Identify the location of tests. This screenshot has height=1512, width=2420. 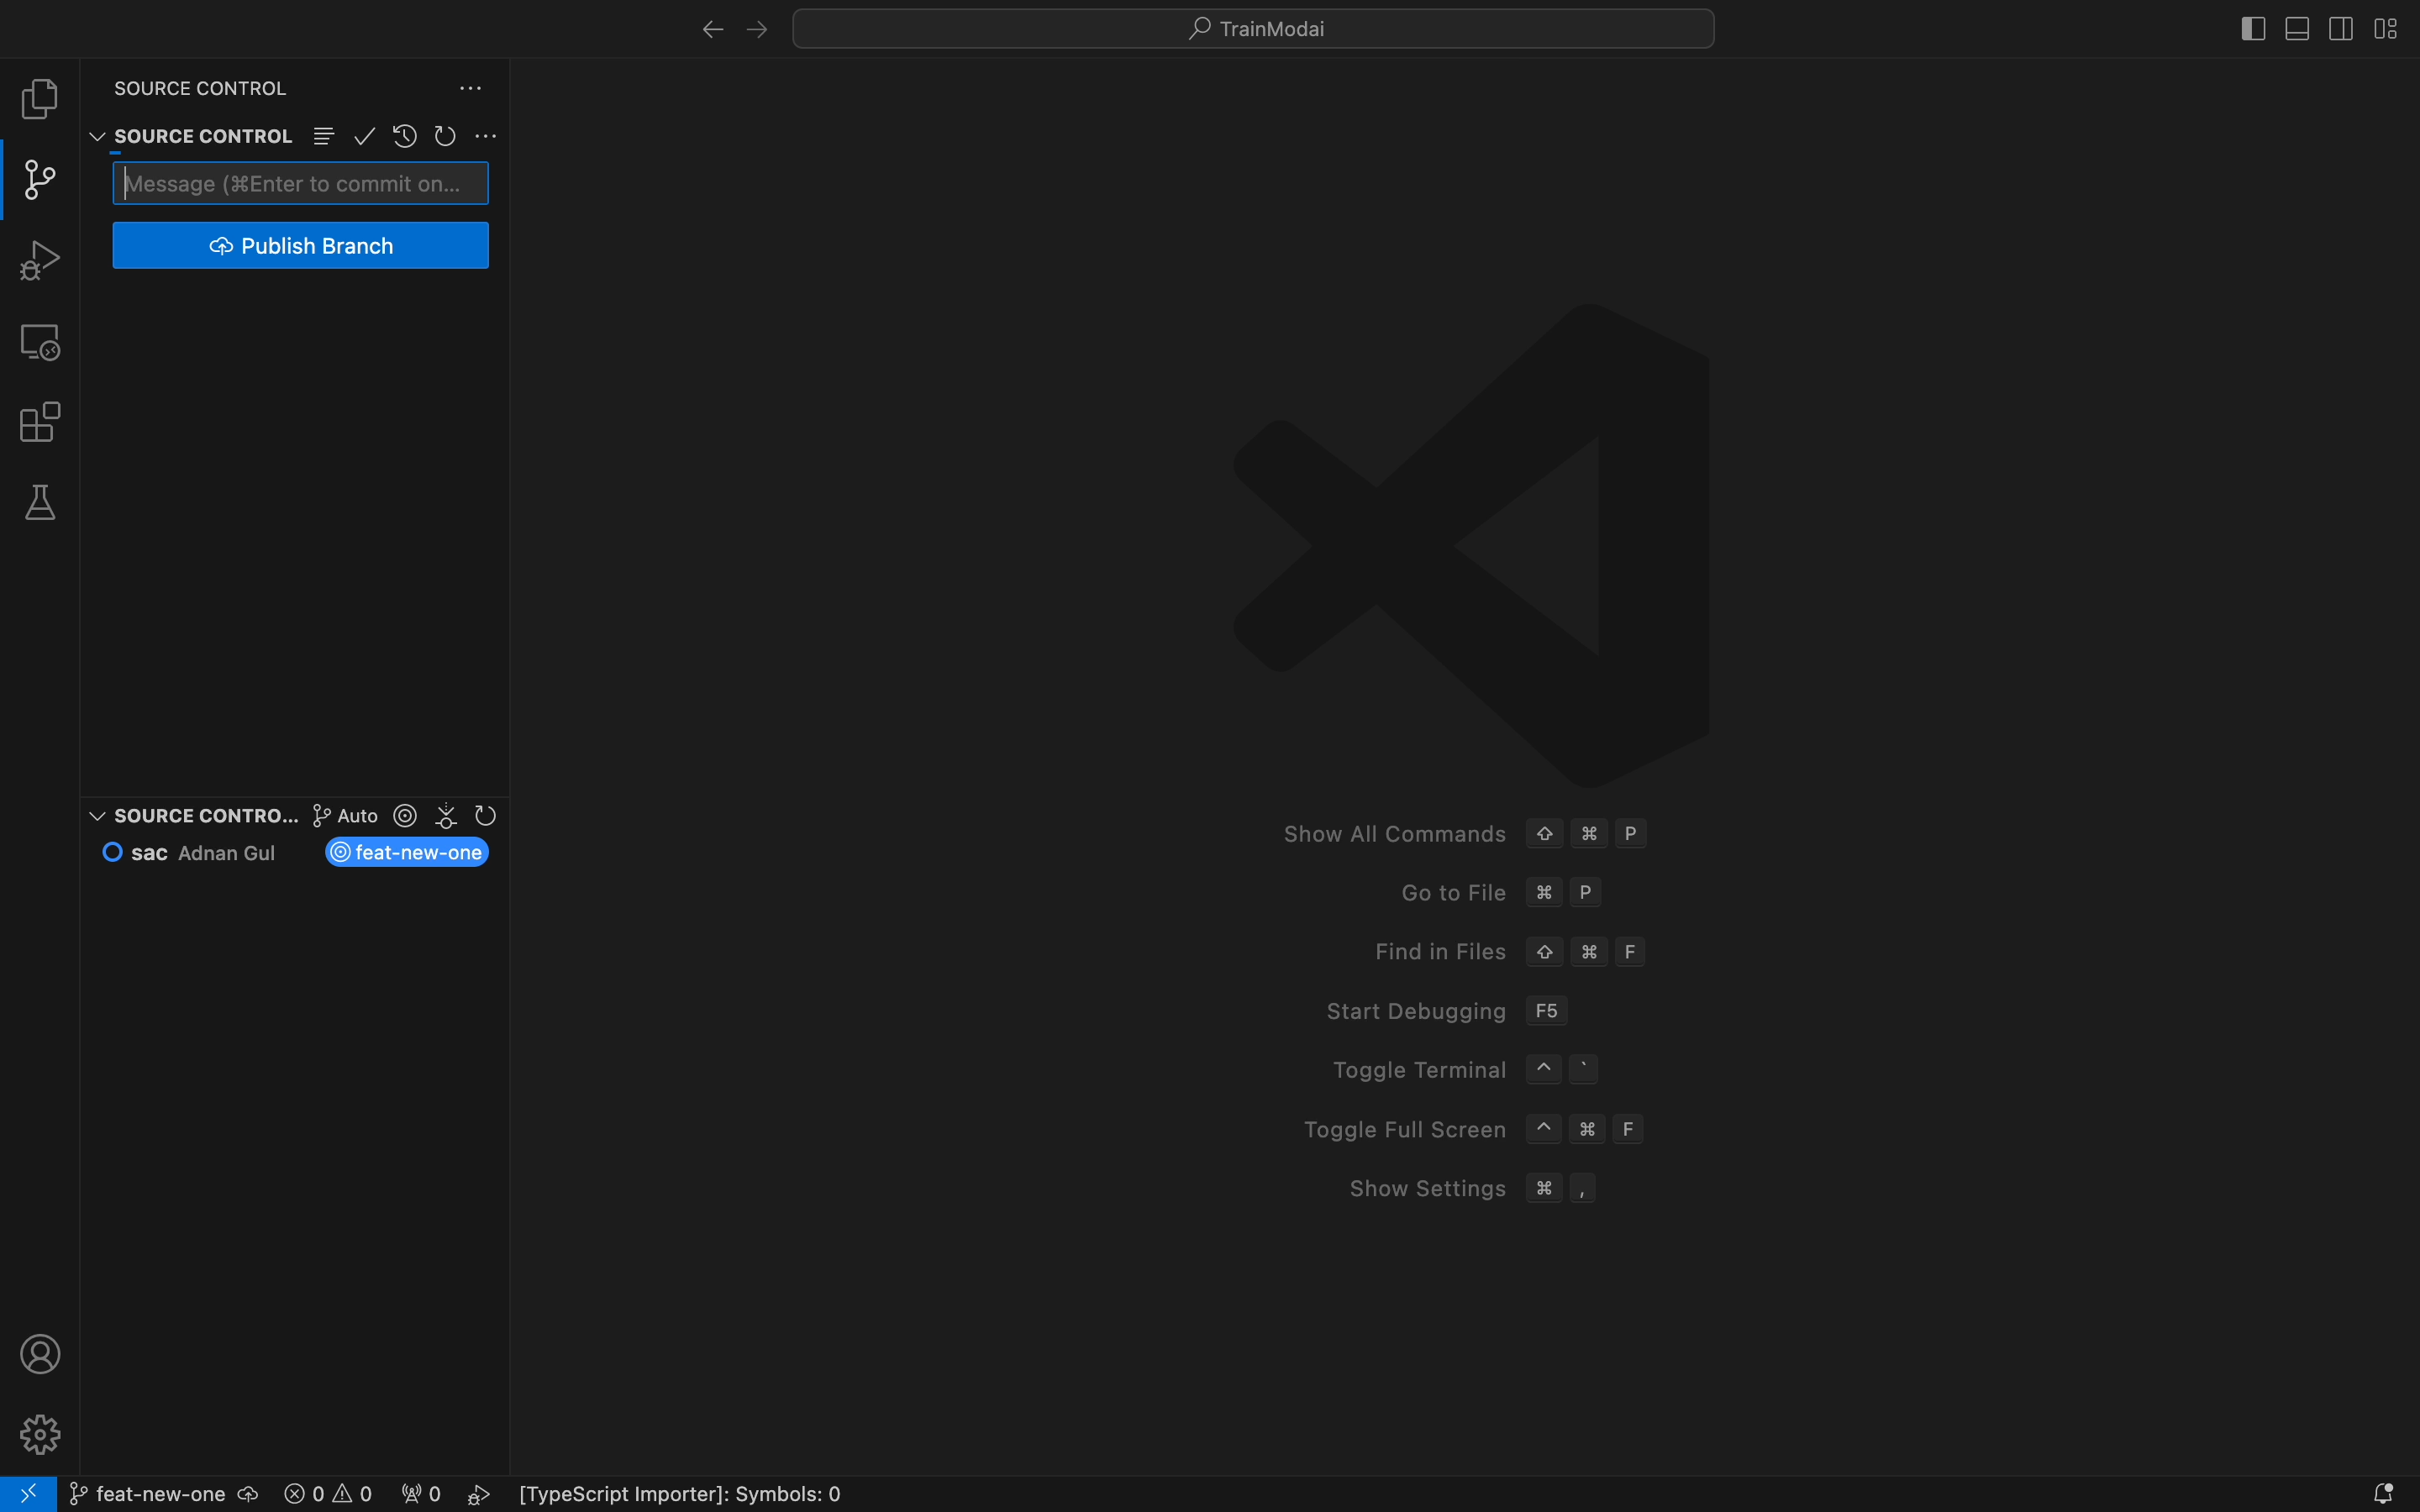
(47, 504).